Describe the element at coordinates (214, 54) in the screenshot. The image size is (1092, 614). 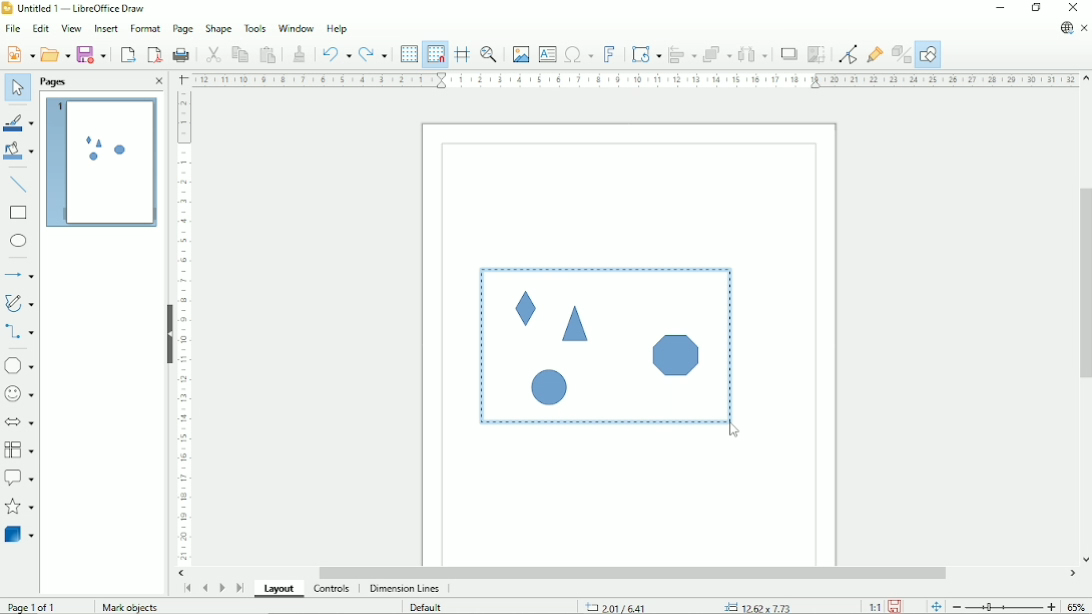
I see `Cut` at that location.